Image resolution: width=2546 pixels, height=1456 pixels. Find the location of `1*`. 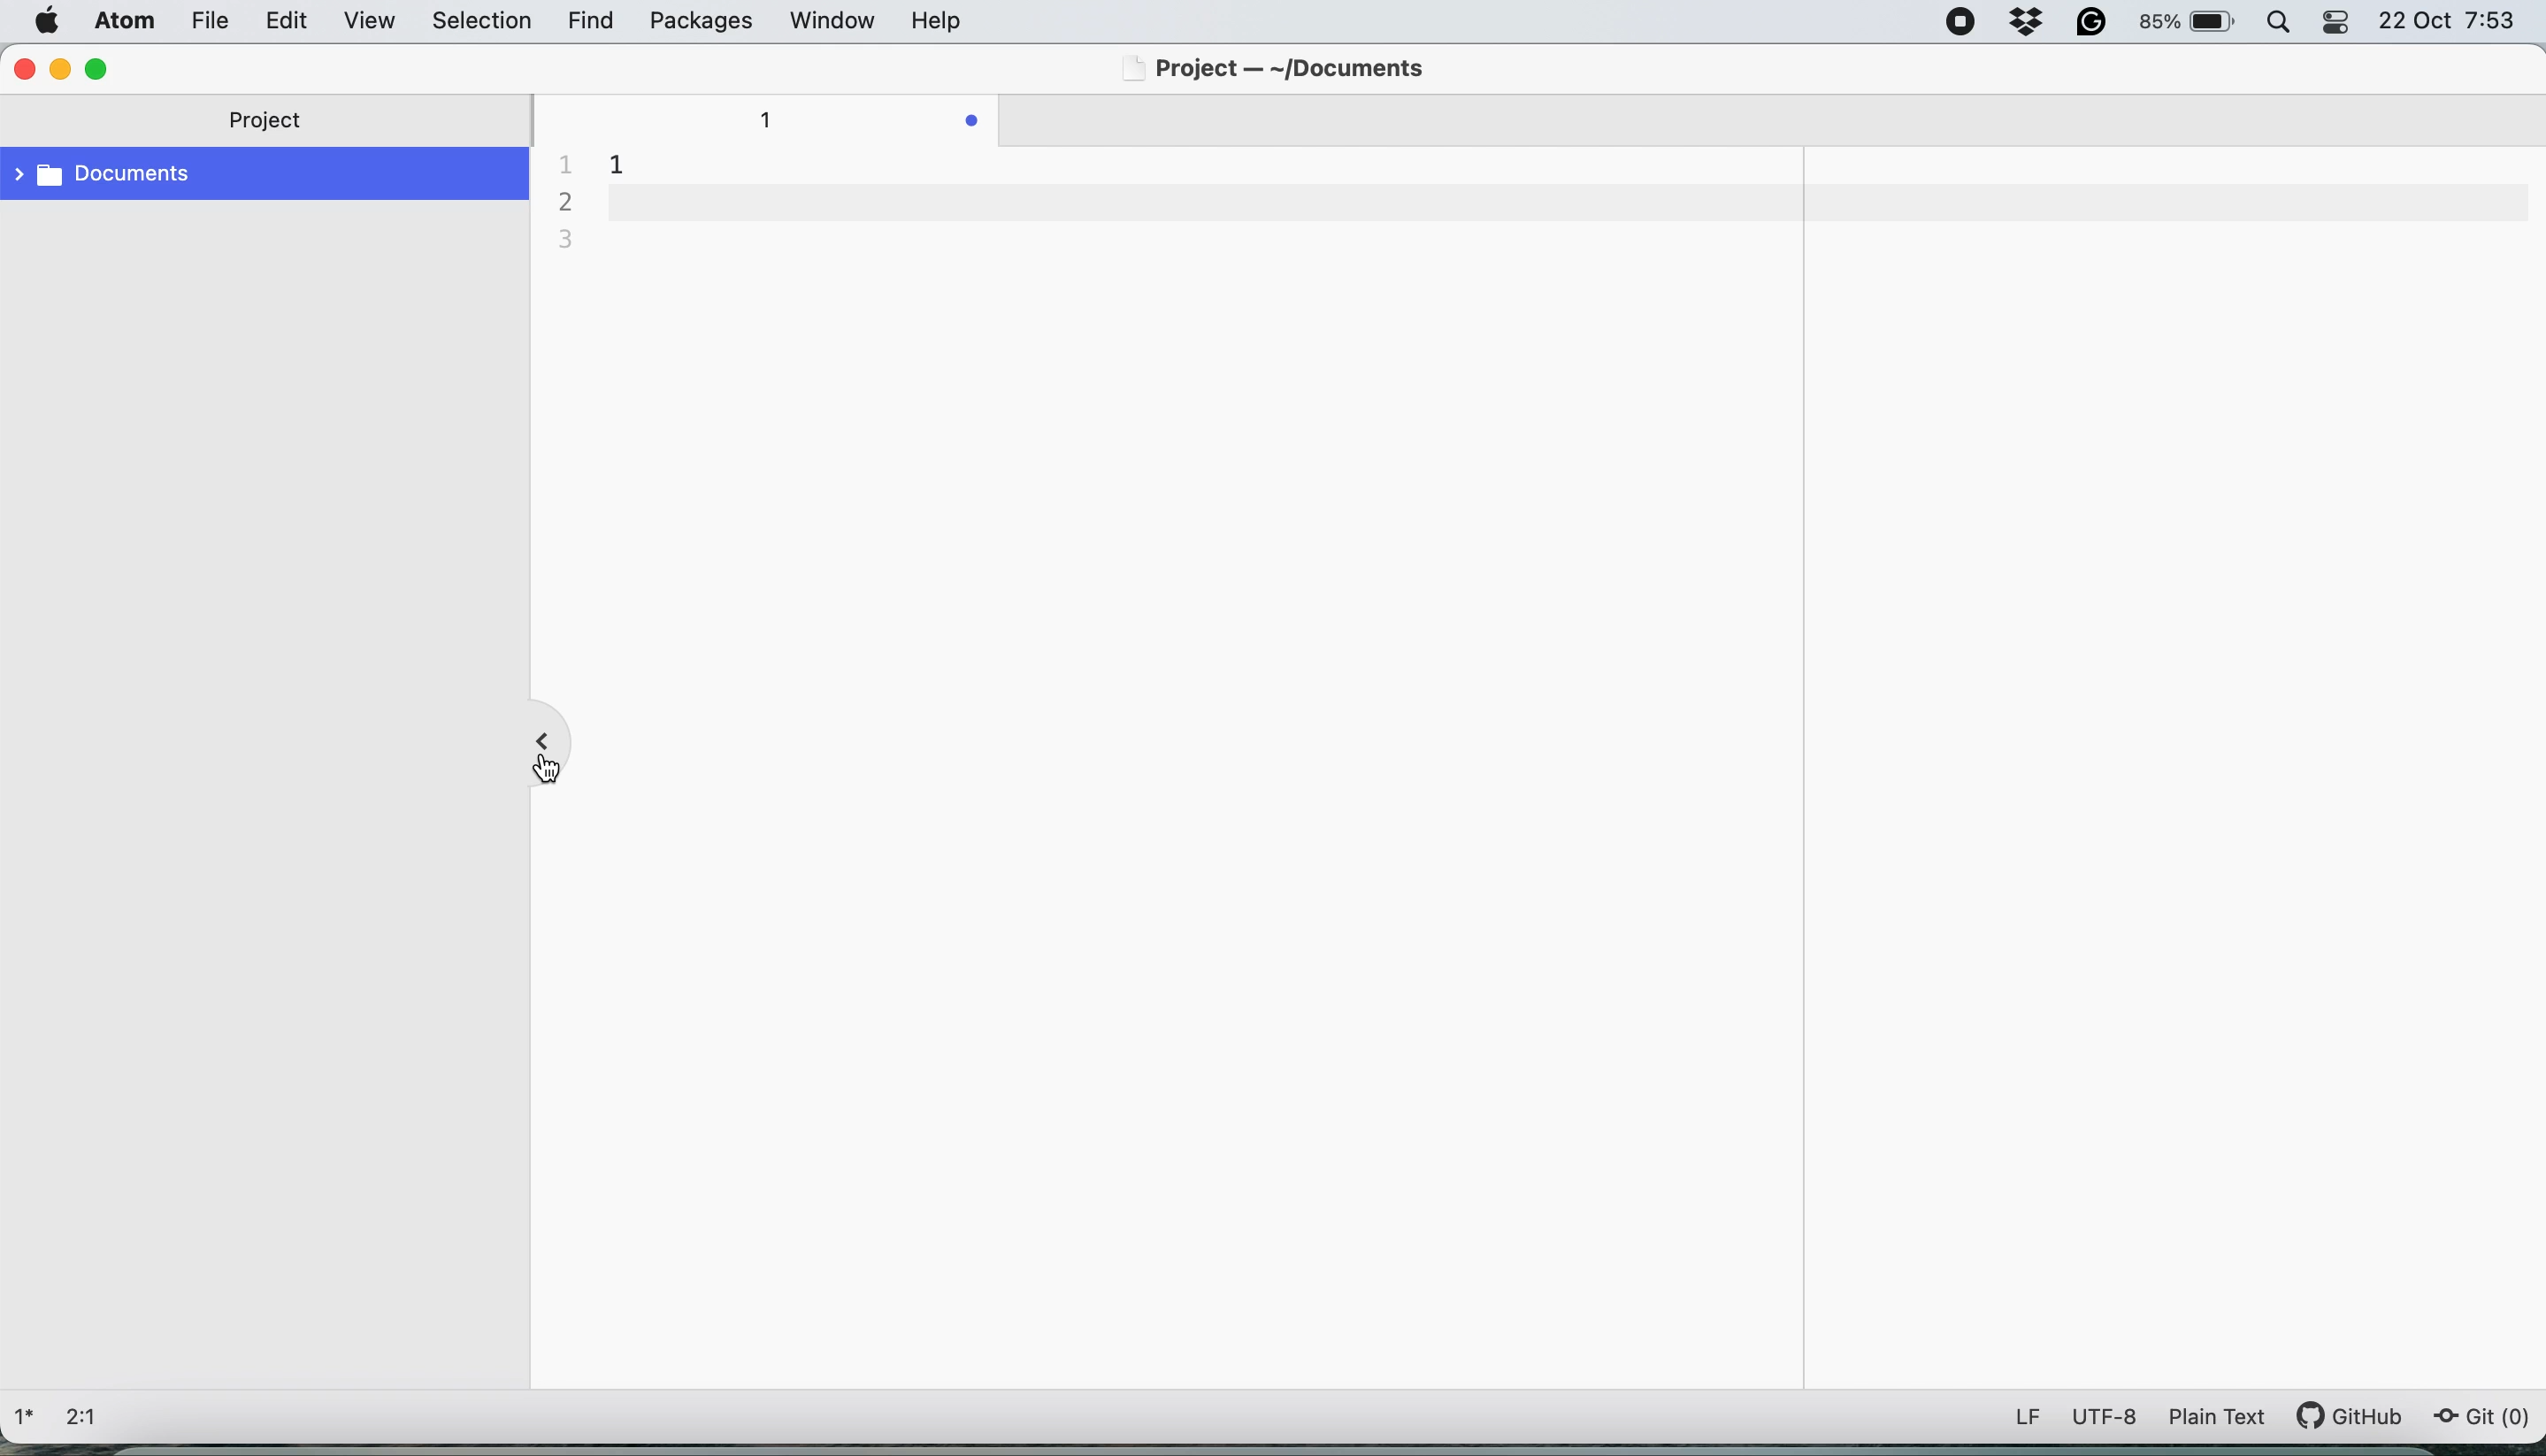

1* is located at coordinates (29, 1414).